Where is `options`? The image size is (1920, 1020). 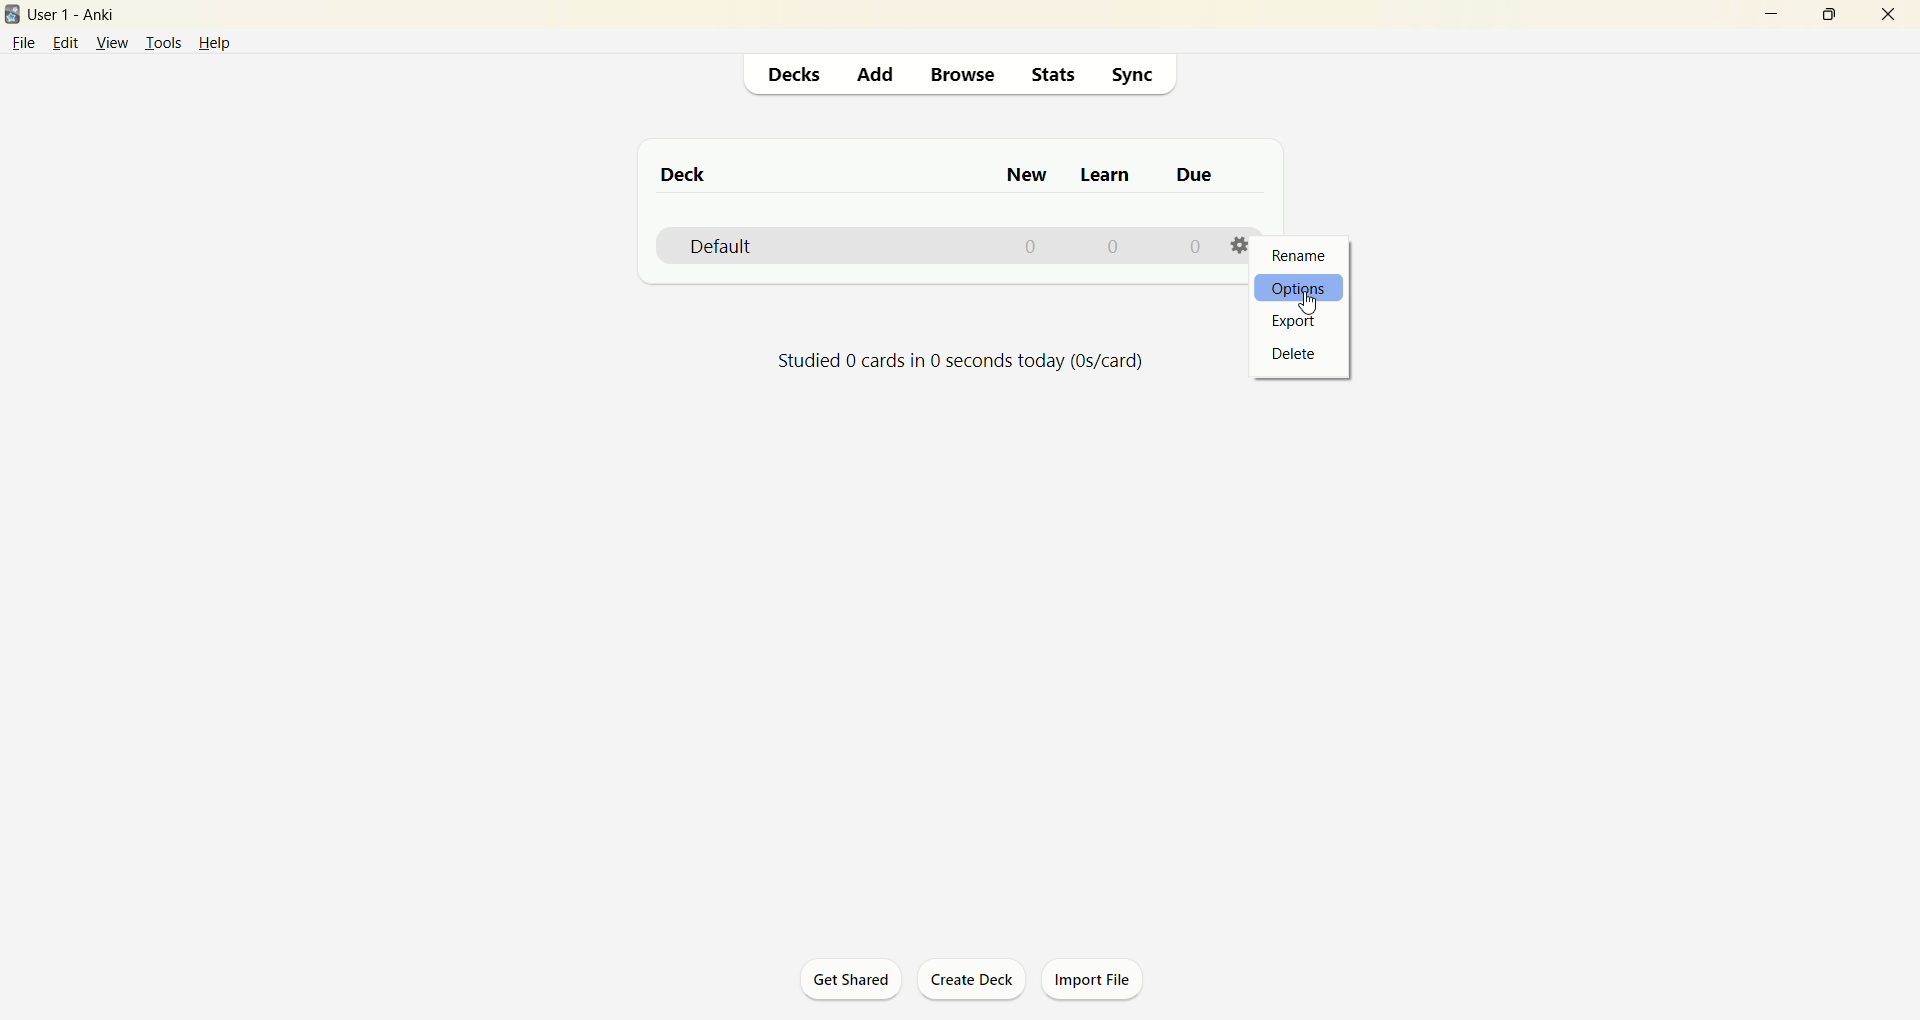 options is located at coordinates (1303, 288).